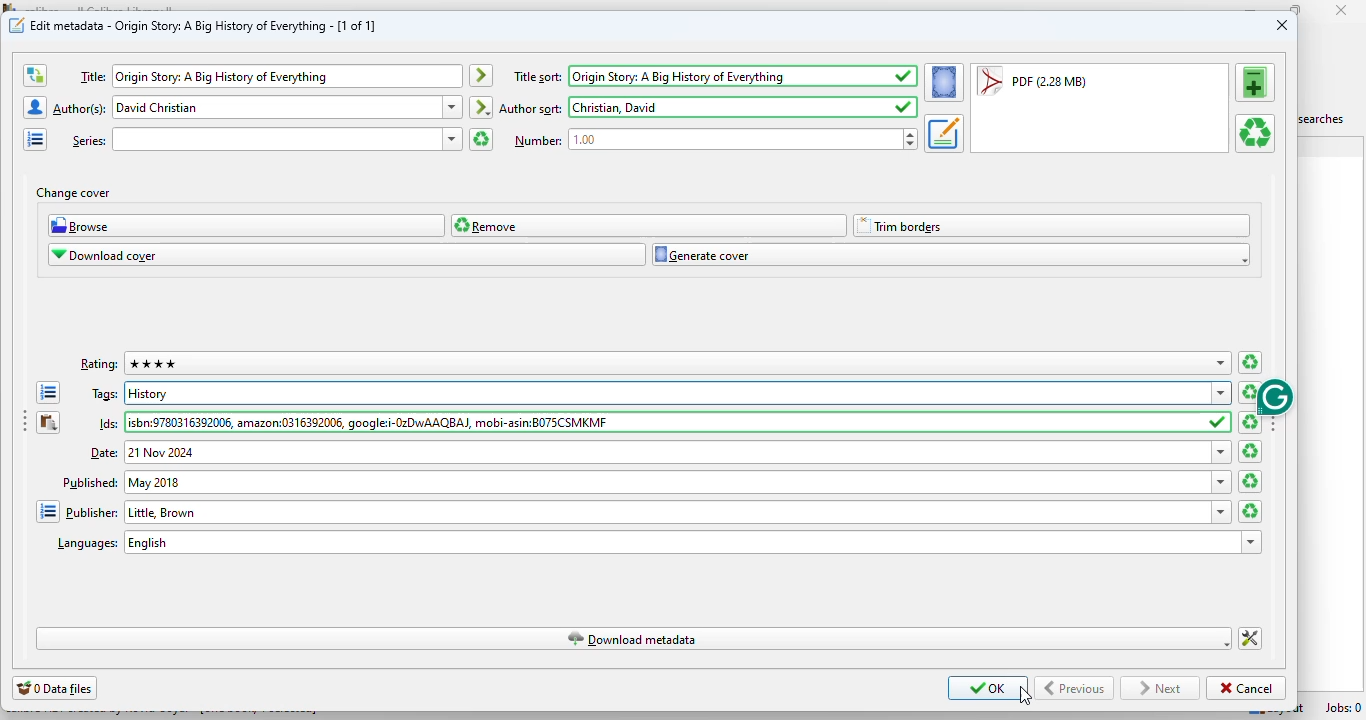  I want to click on languages: english, so click(678, 542).